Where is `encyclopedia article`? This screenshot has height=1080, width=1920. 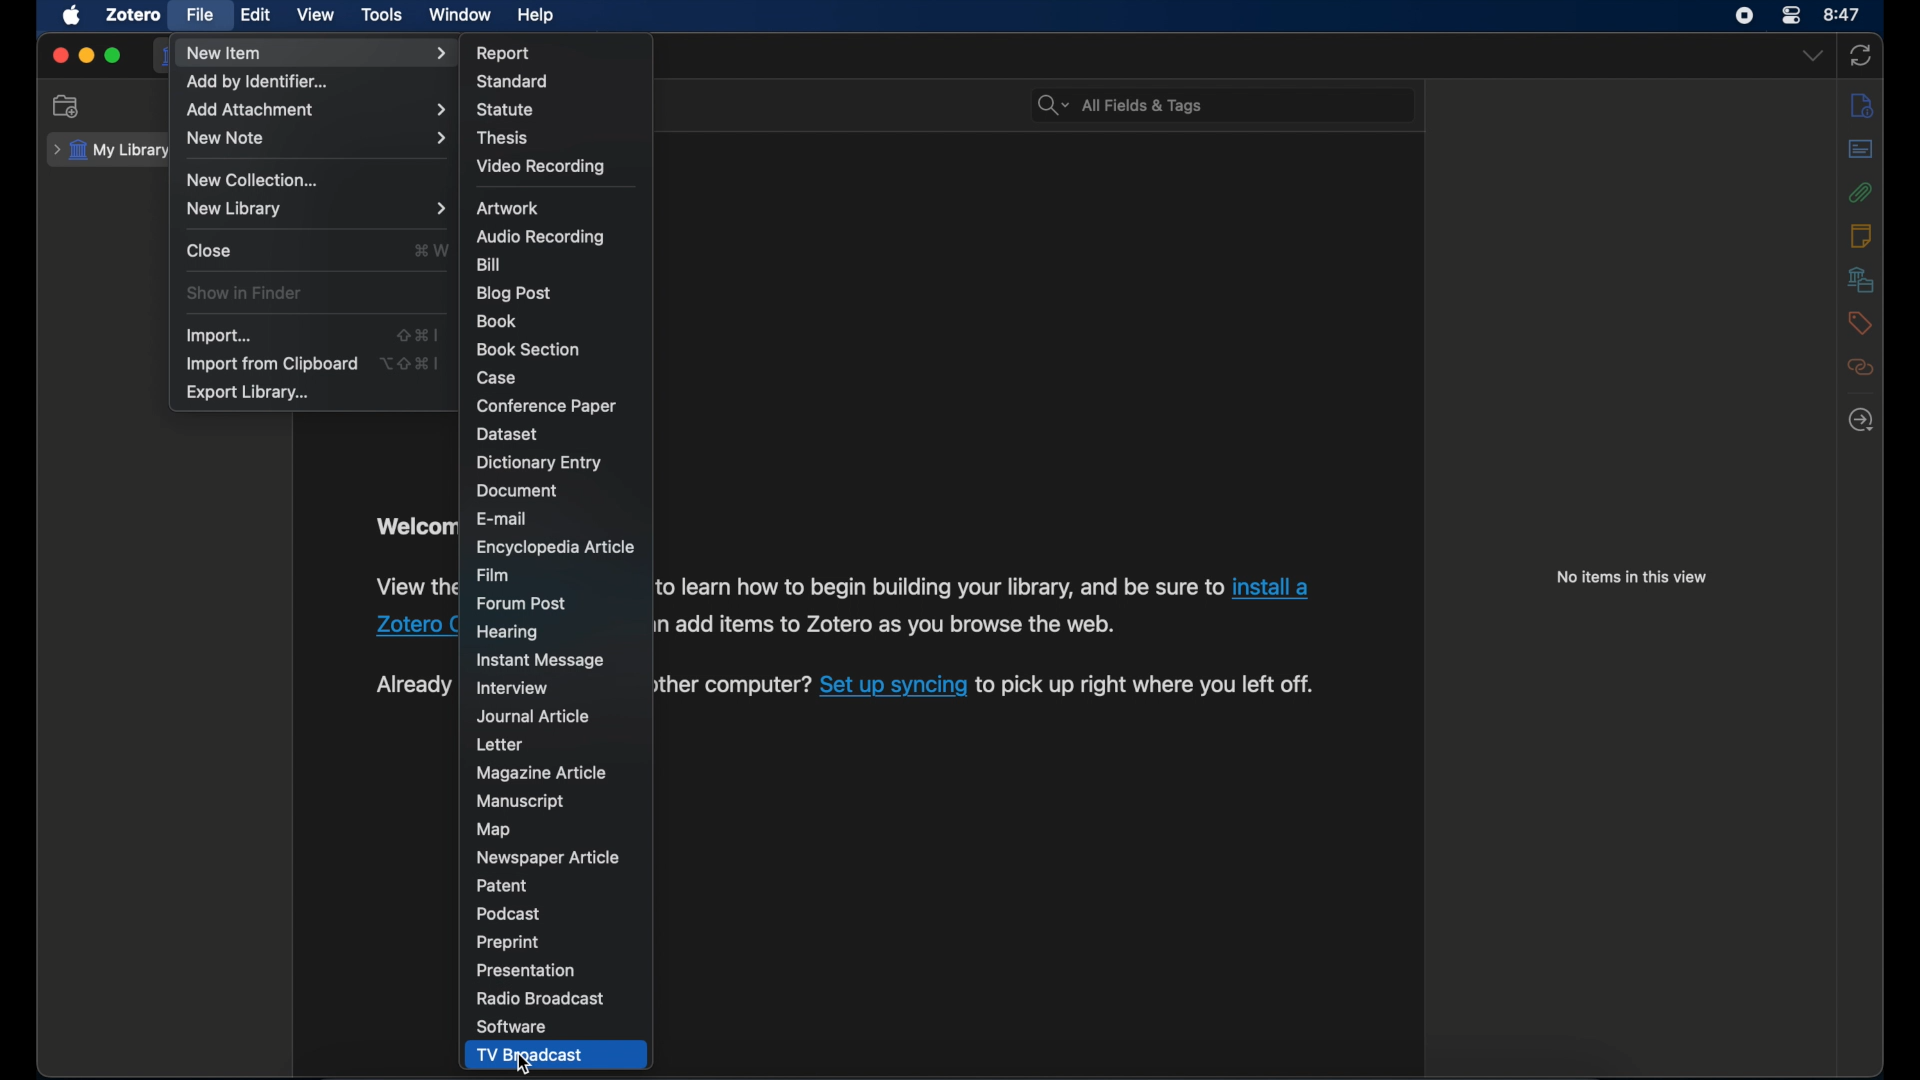
encyclopedia article is located at coordinates (554, 546).